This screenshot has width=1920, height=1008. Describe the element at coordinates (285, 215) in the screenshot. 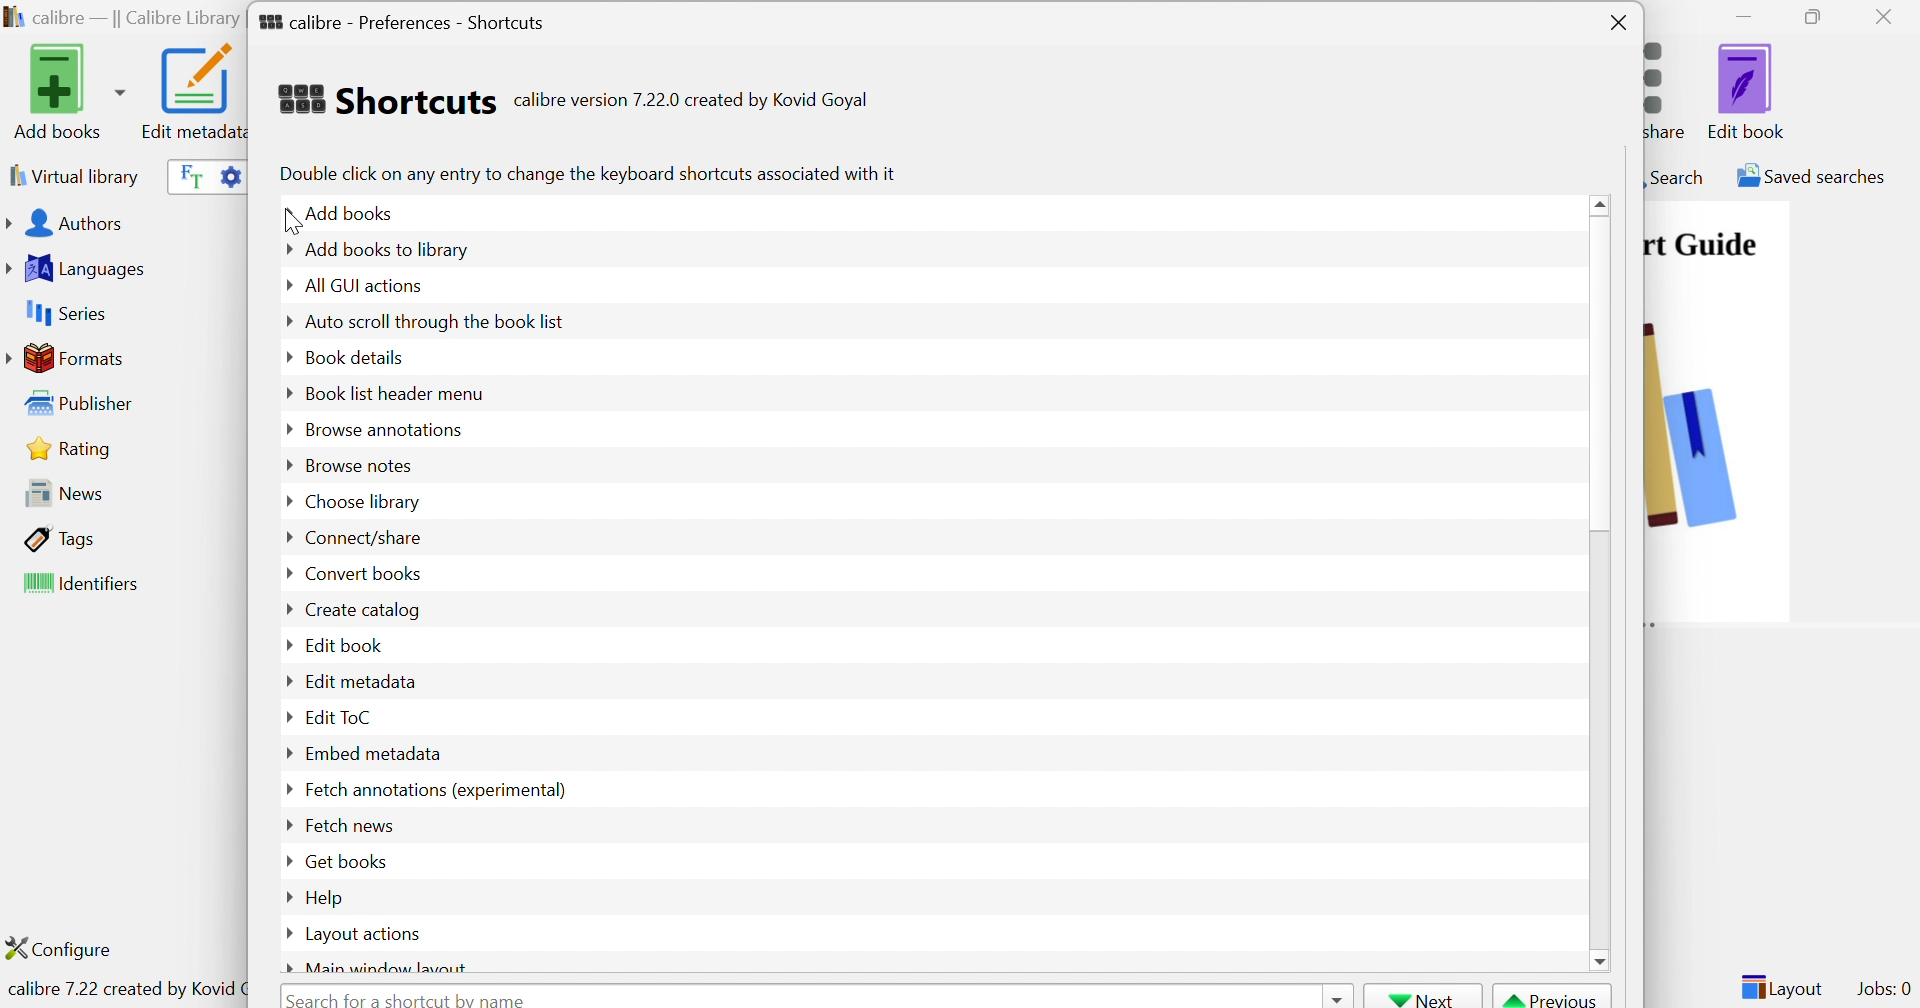

I see `Drop Down` at that location.